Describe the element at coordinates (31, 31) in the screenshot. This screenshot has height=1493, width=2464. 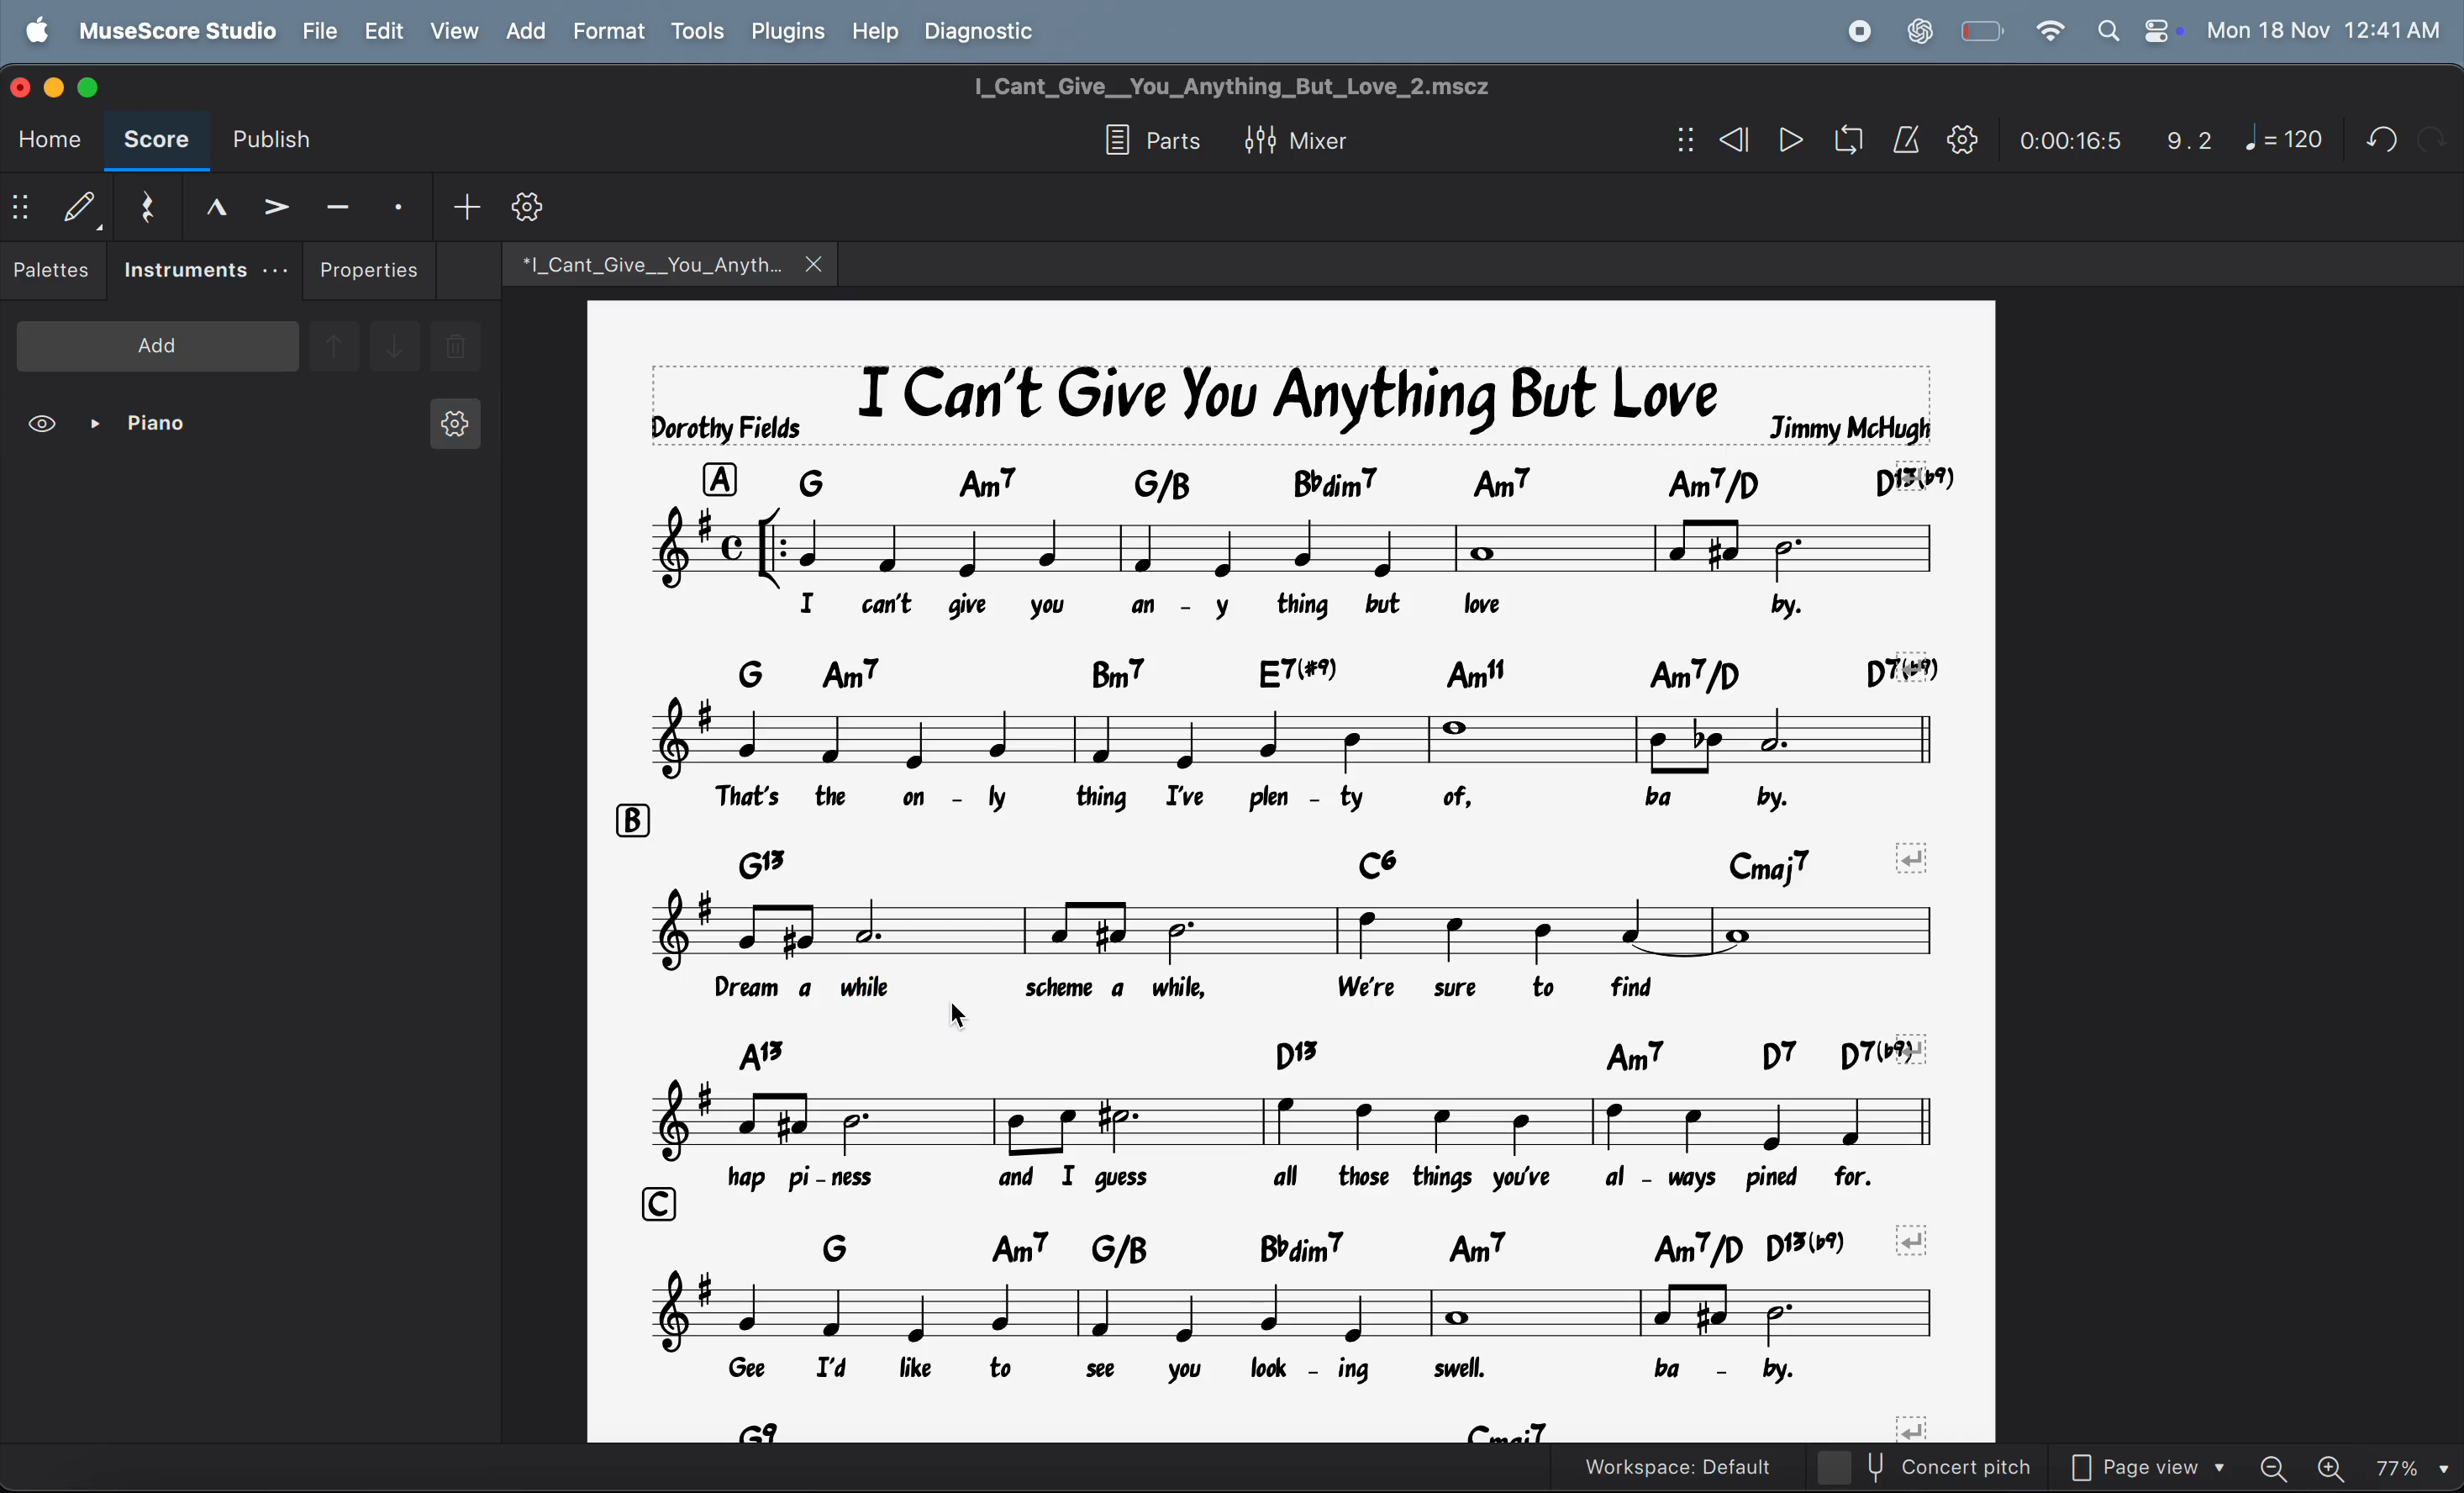
I see `apple logo` at that location.